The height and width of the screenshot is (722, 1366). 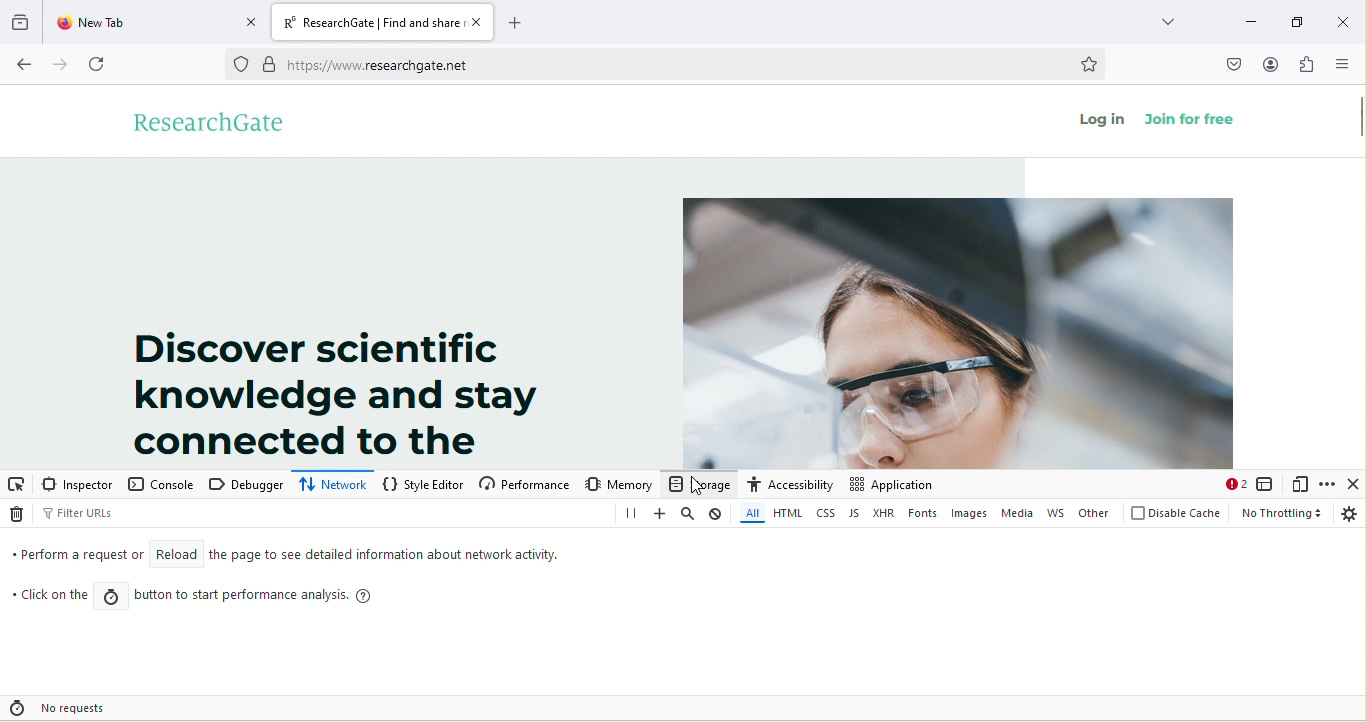 I want to click on application, so click(x=901, y=485).